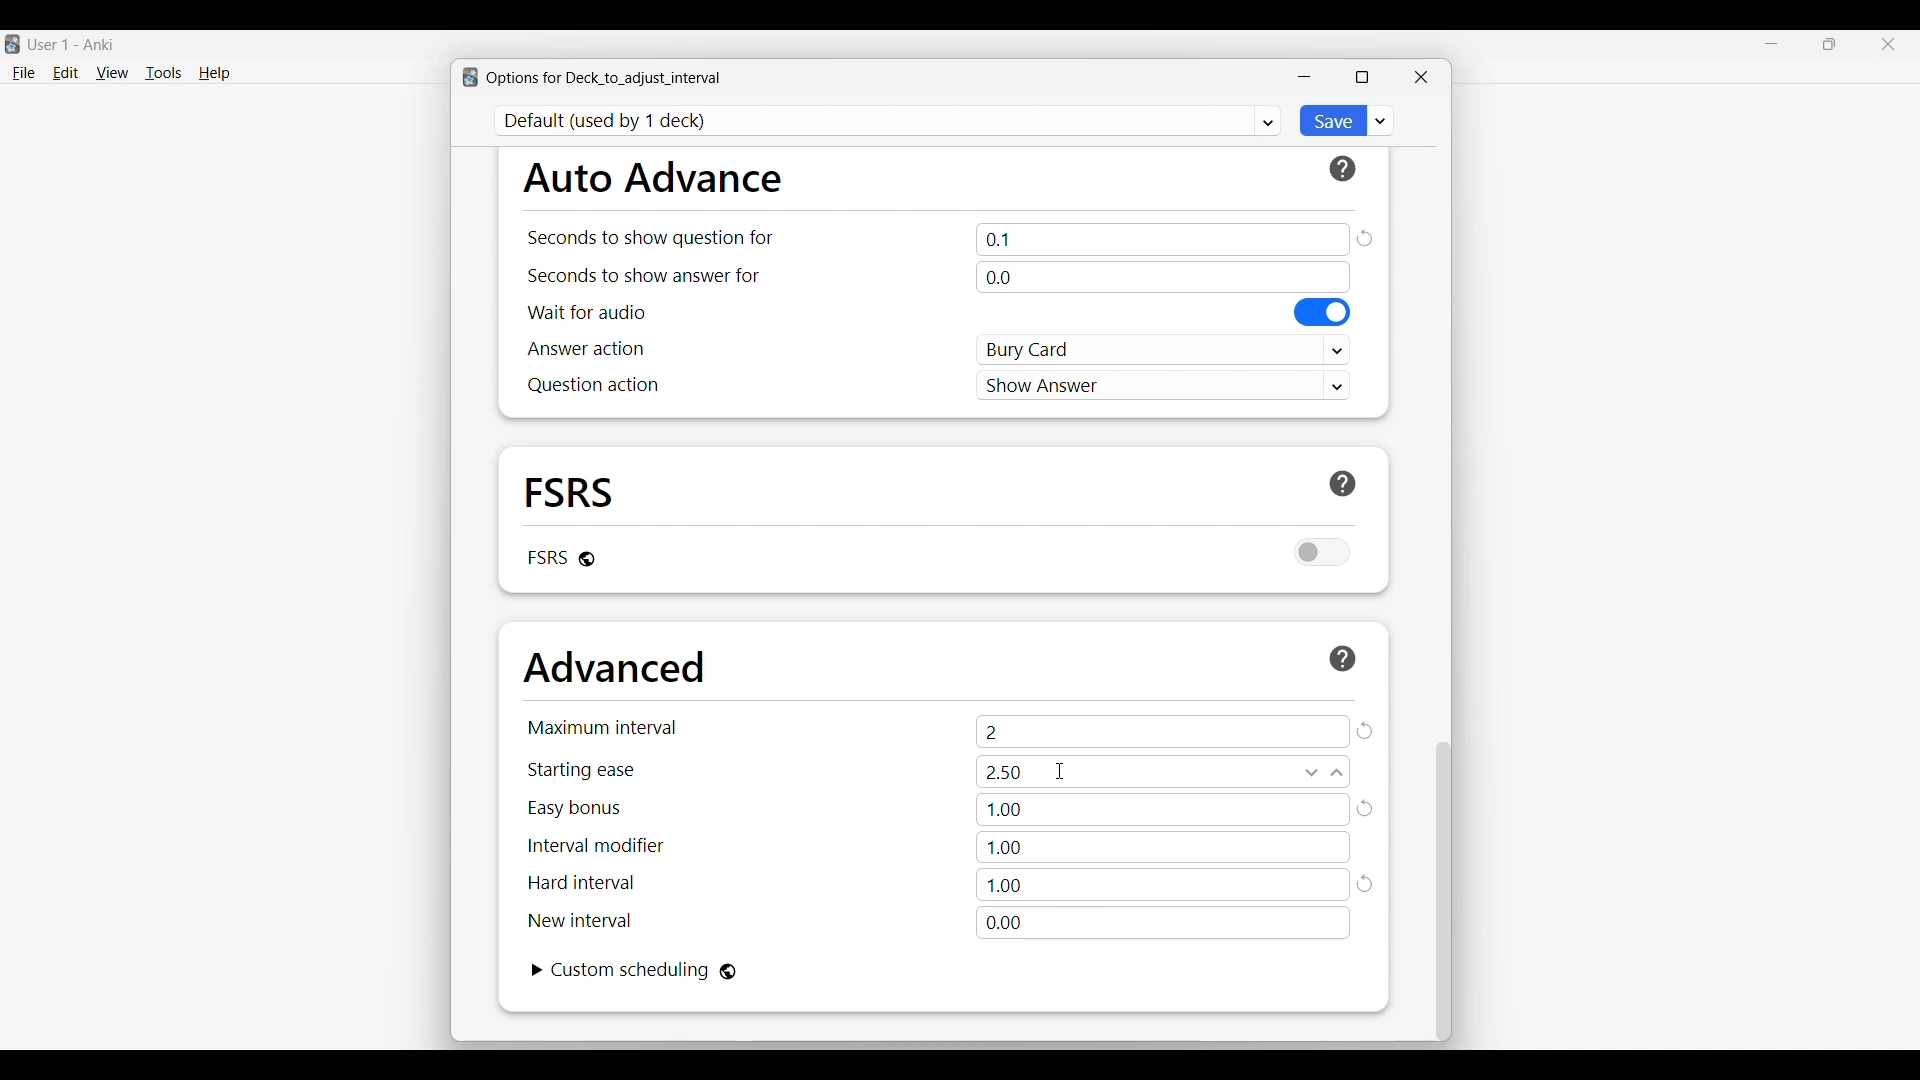 The image size is (1920, 1080). I want to click on Click to close window, so click(1421, 77).